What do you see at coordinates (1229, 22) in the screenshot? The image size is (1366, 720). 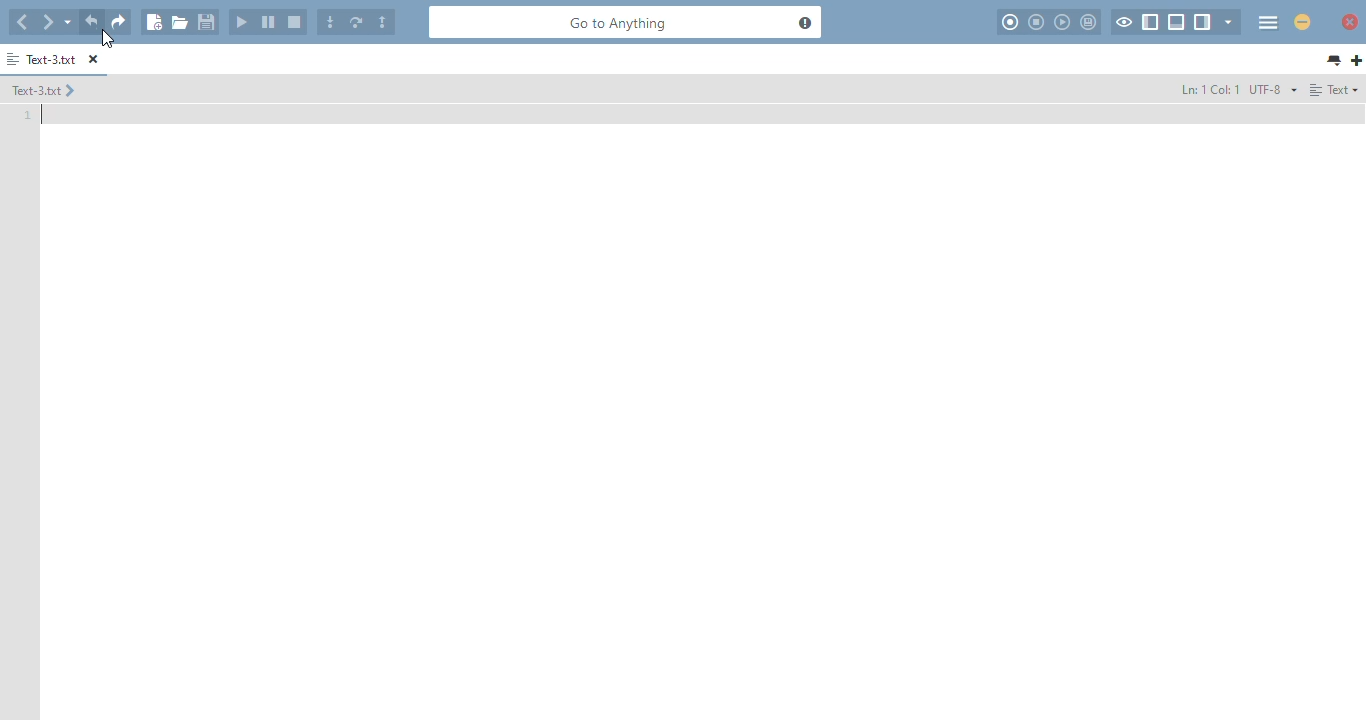 I see `show specific sidebar/tab` at bounding box center [1229, 22].